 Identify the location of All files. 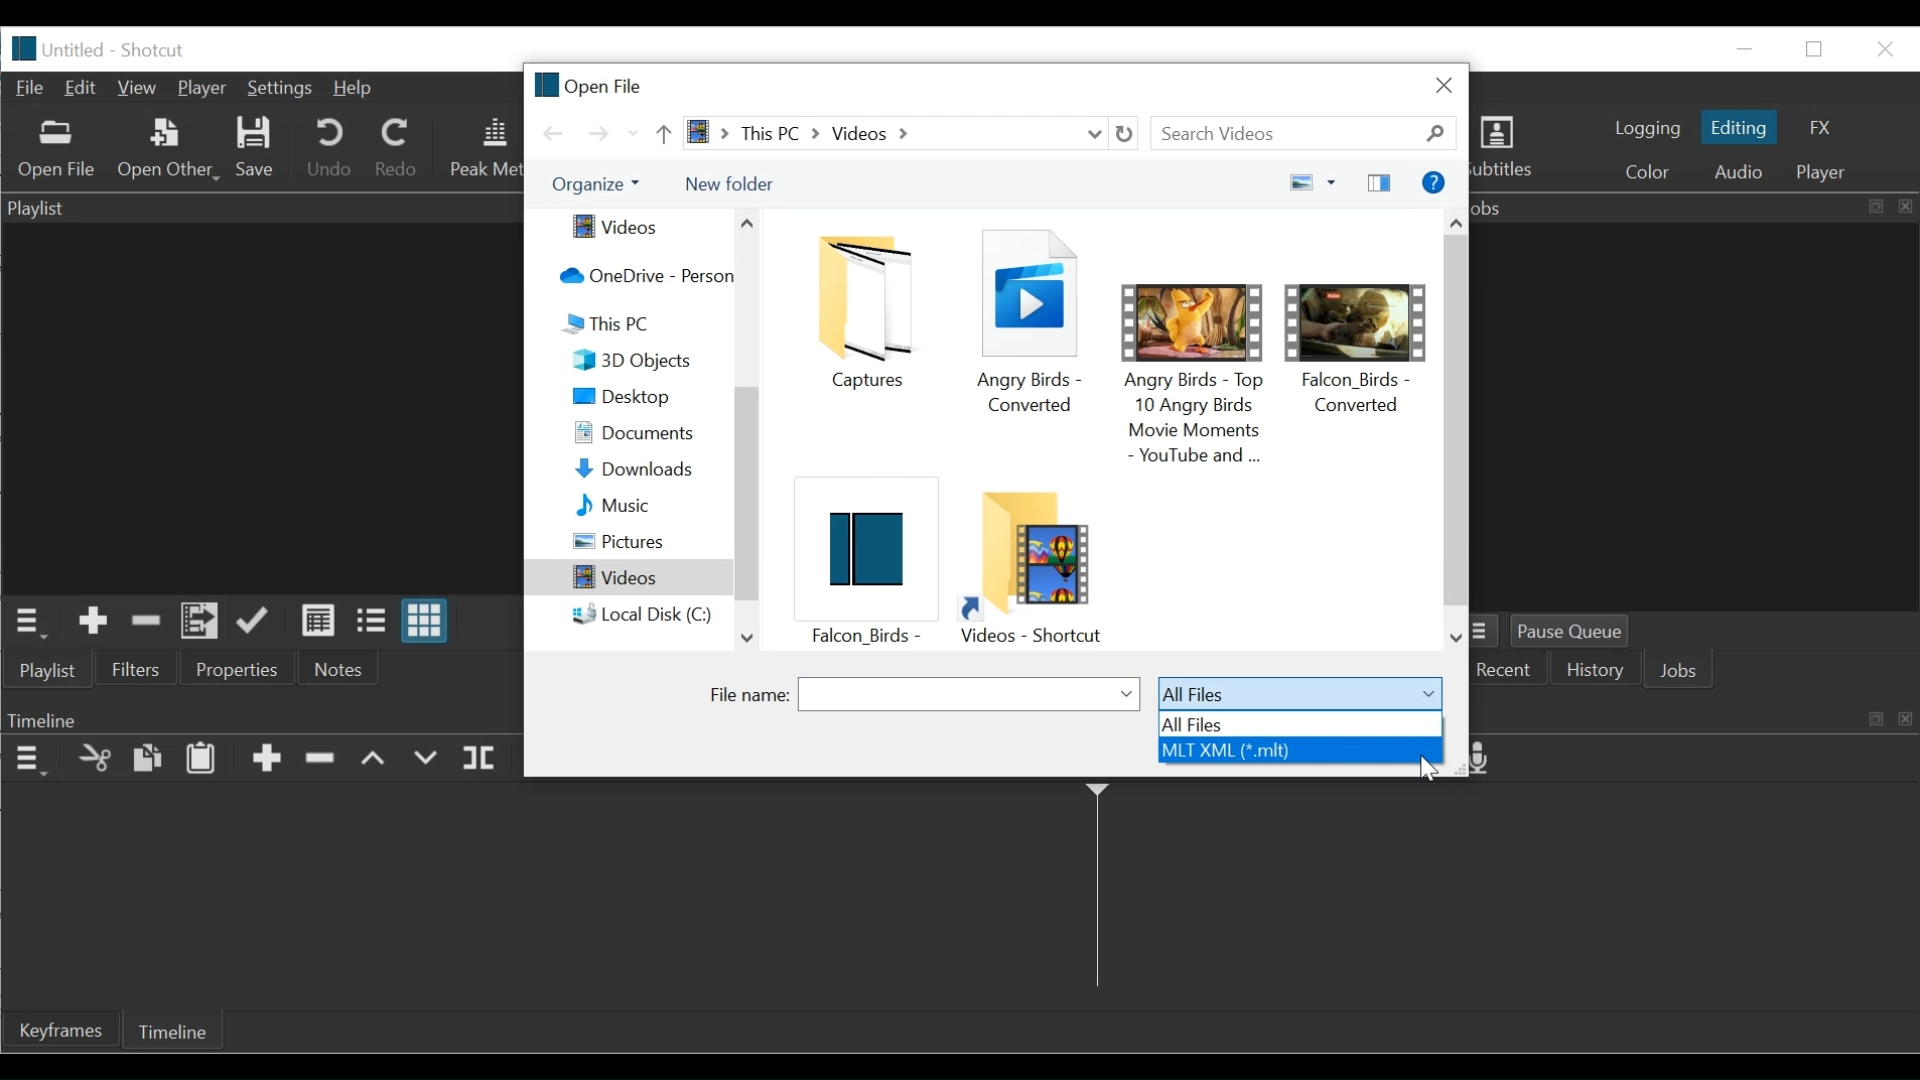
(1300, 726).